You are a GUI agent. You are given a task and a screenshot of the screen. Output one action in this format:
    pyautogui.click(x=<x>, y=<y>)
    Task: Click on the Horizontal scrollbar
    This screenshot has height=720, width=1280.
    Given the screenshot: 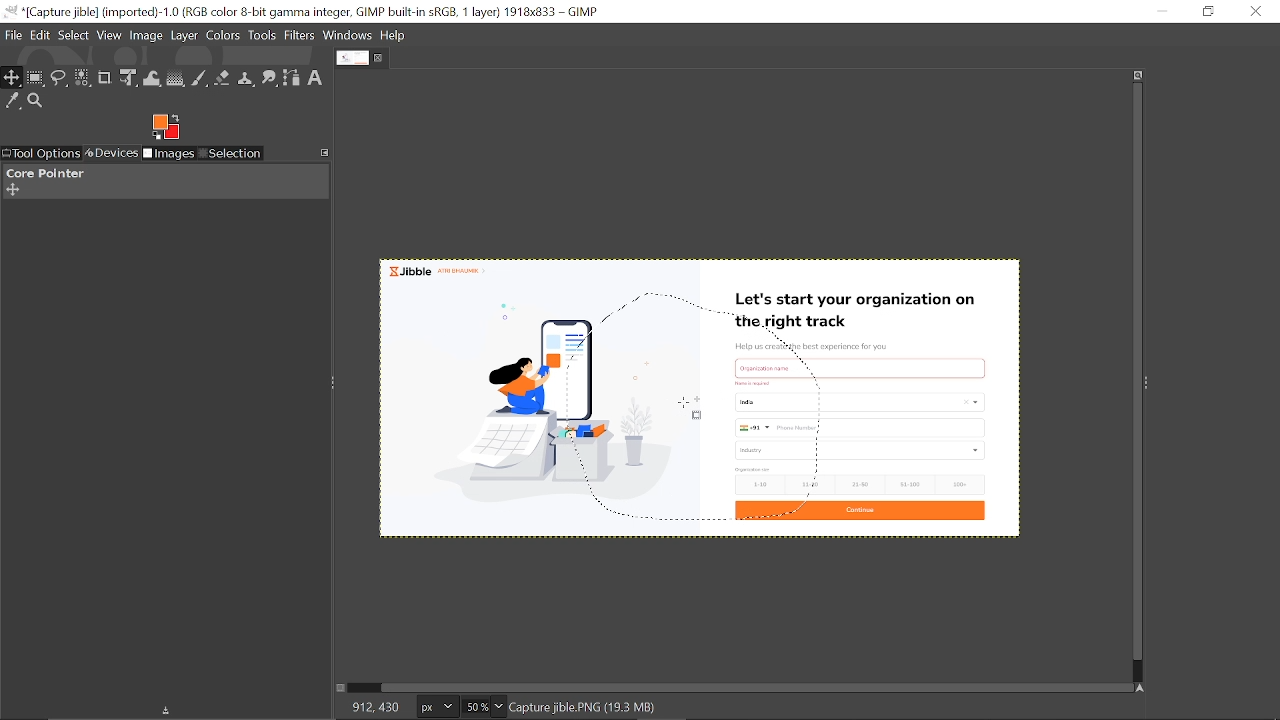 What is the action you would take?
    pyautogui.click(x=758, y=687)
    